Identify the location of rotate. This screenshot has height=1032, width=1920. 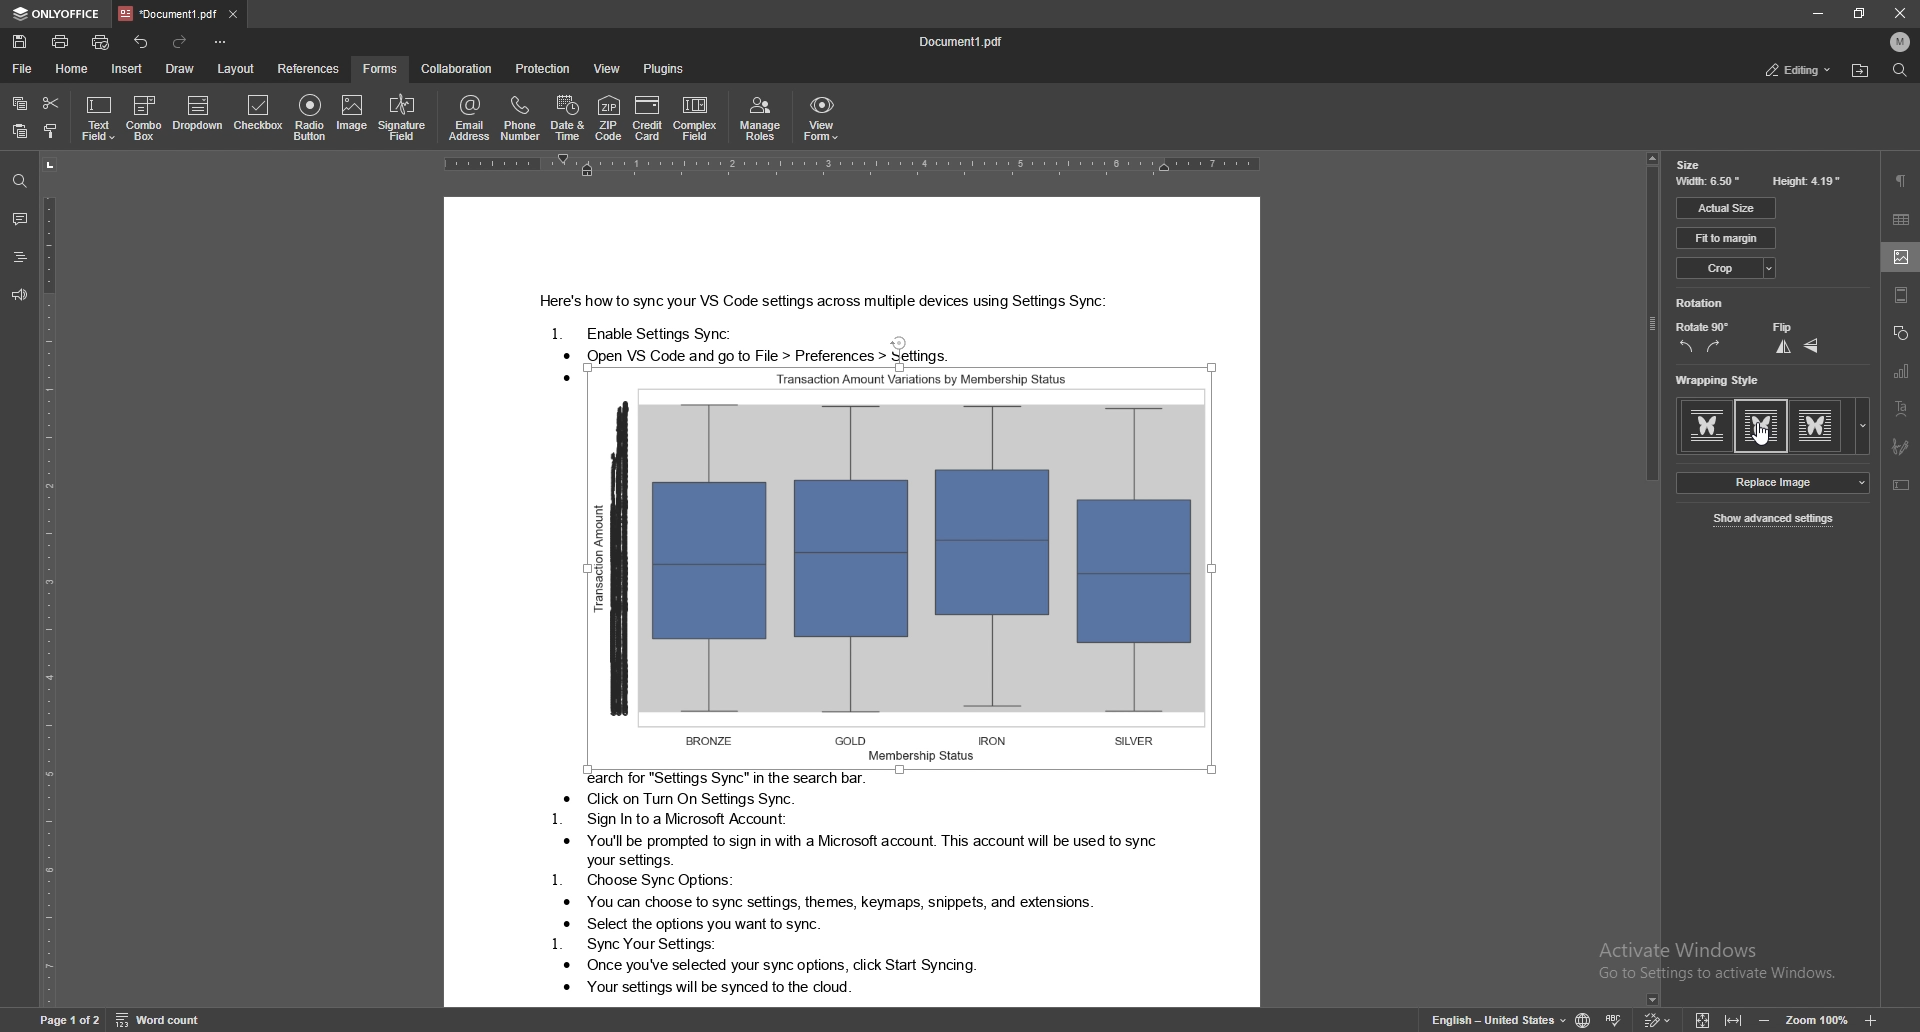
(1684, 349).